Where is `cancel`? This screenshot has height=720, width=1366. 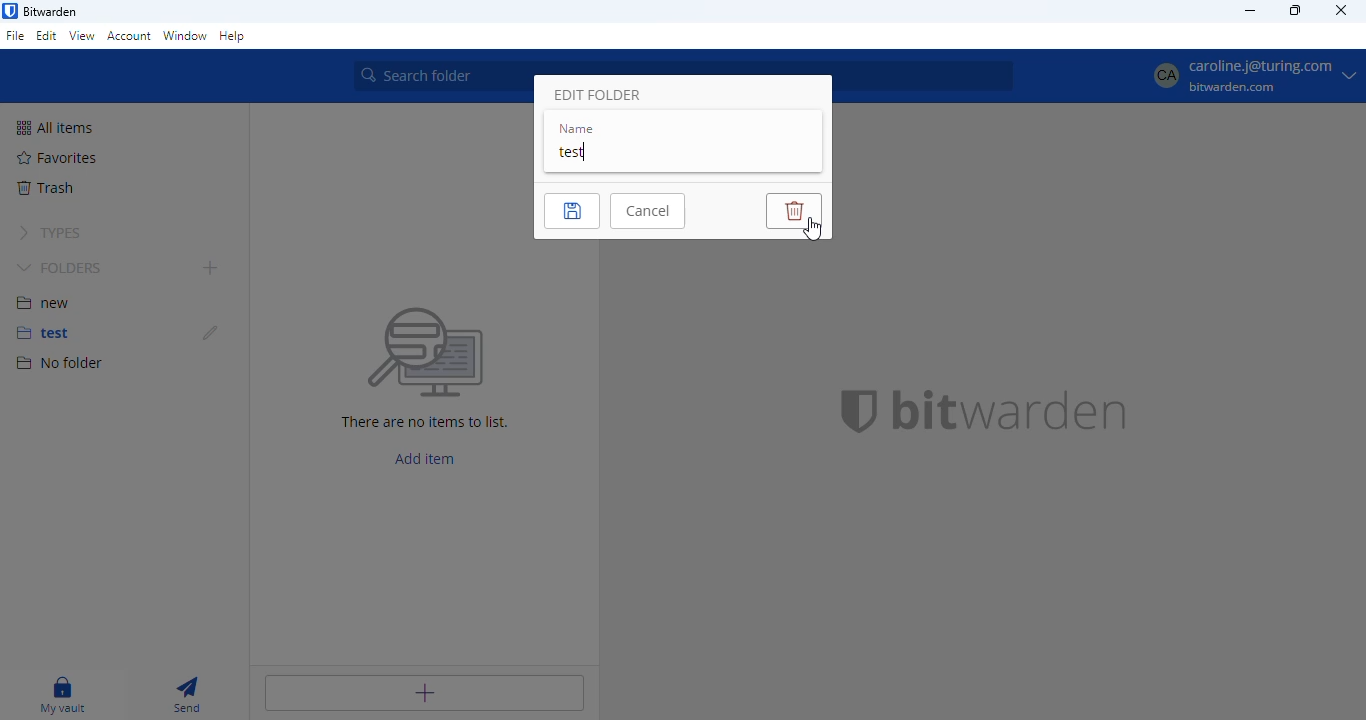 cancel is located at coordinates (646, 212).